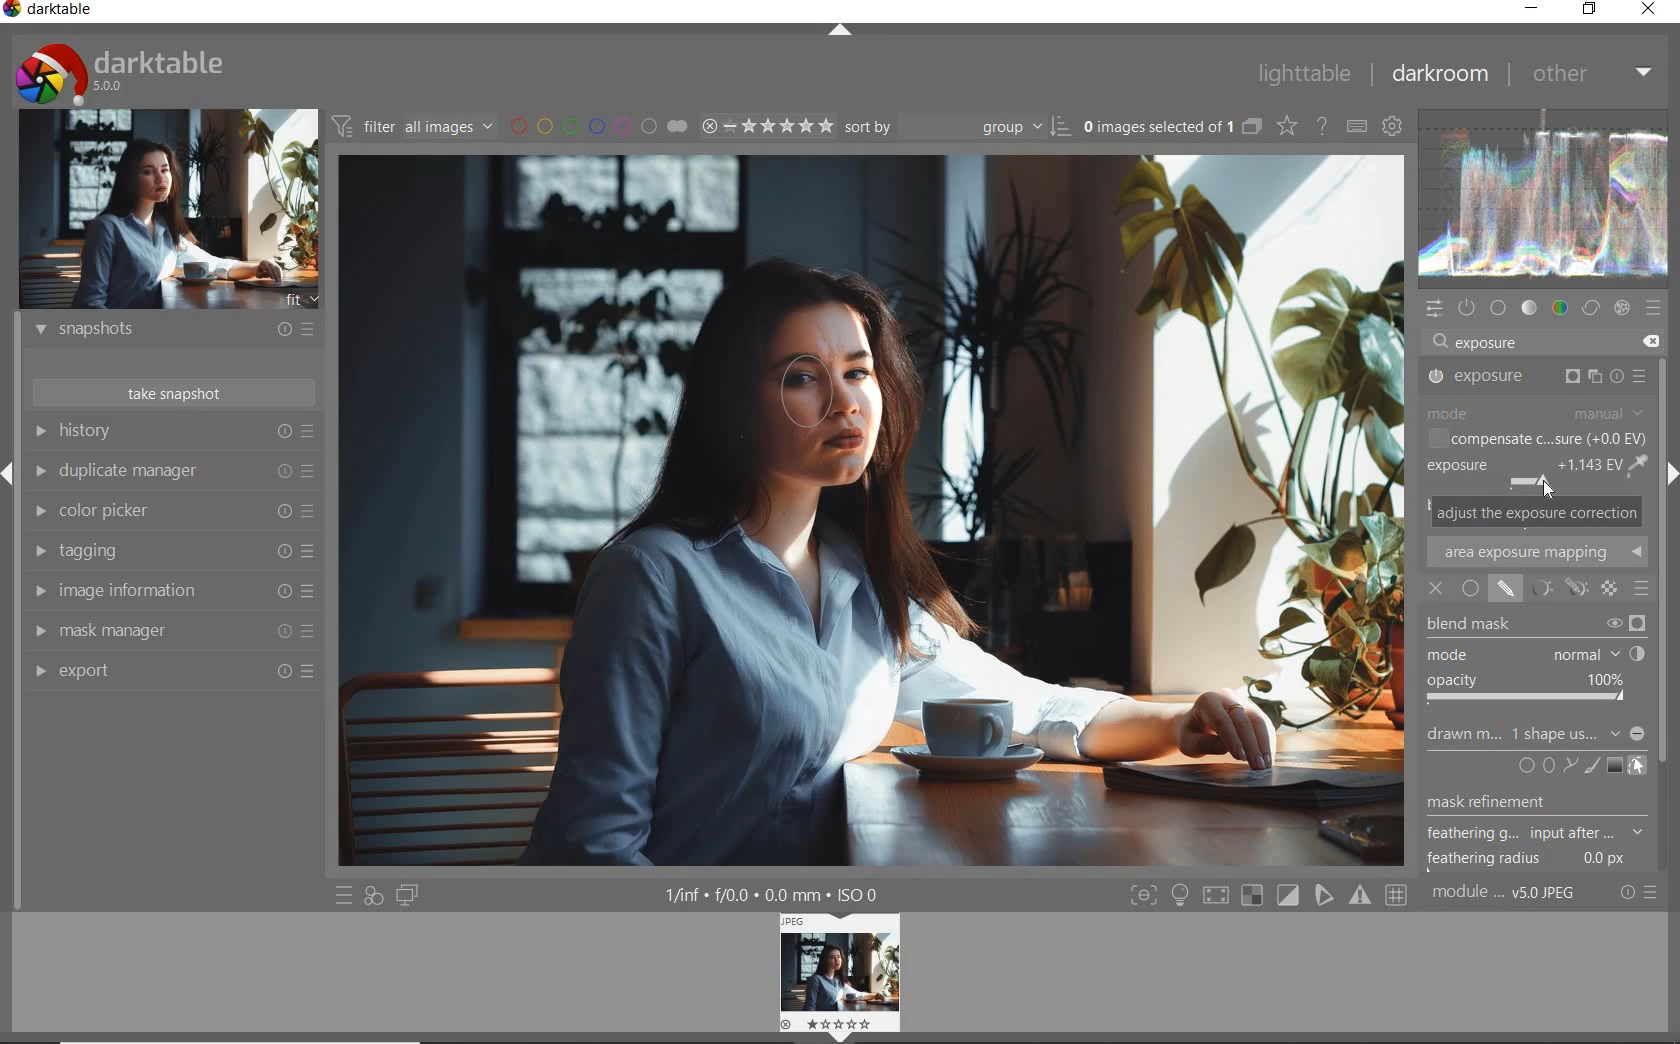 The image size is (1680, 1044). What do you see at coordinates (1536, 550) in the screenshot?
I see `AREA EXPOSURE MAPPING` at bounding box center [1536, 550].